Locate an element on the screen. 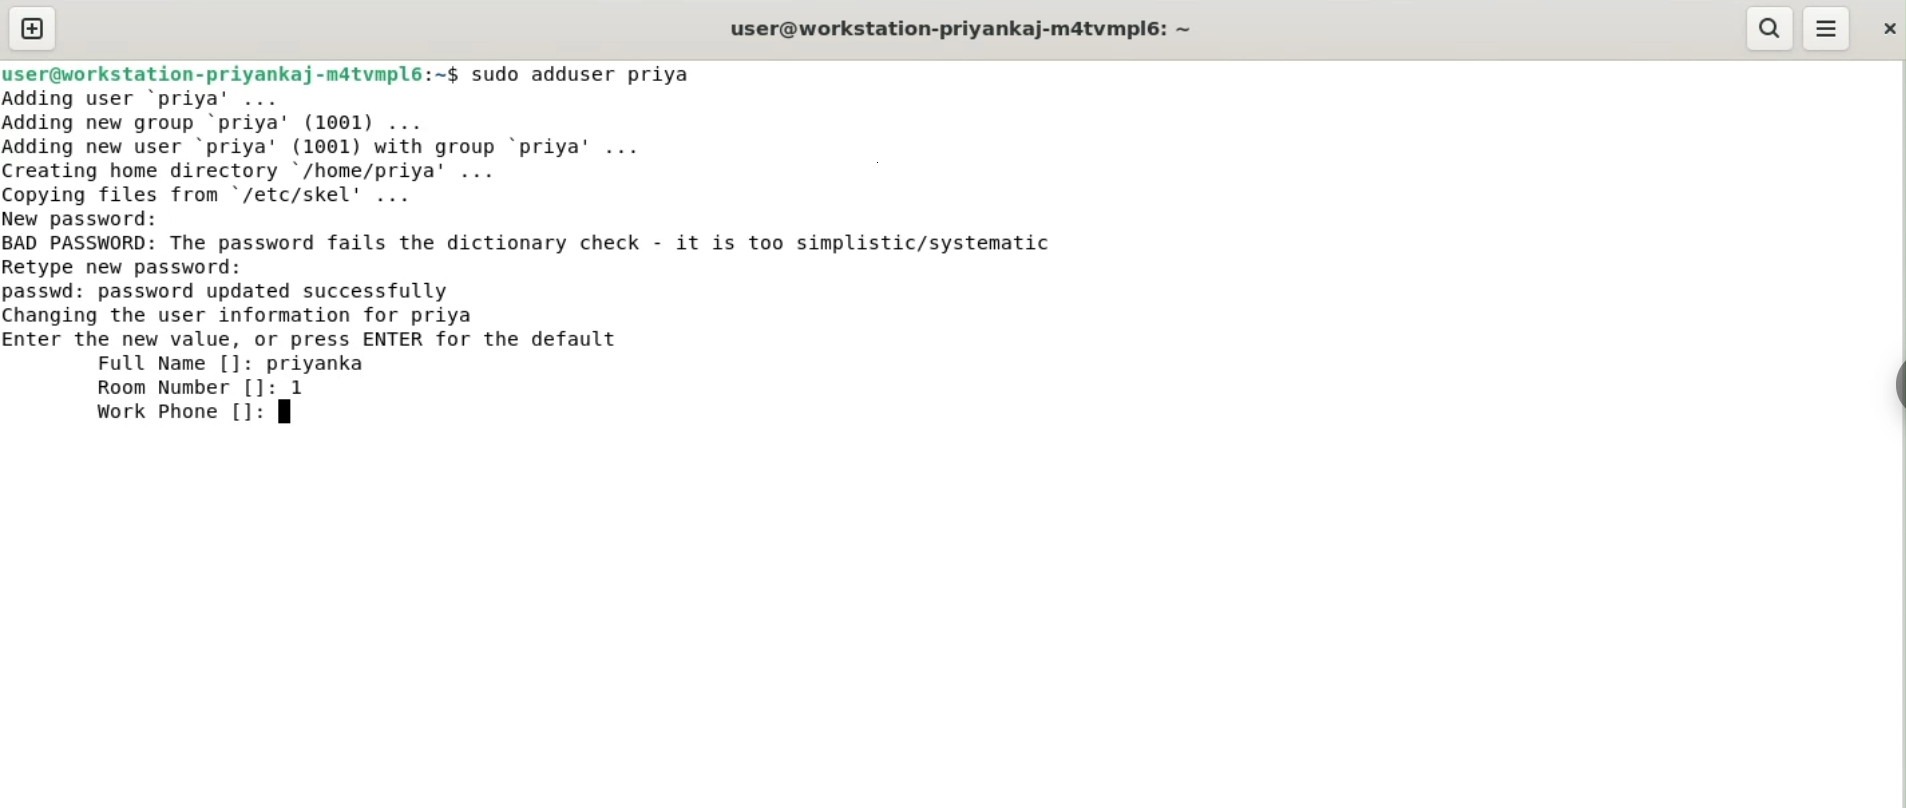 The width and height of the screenshot is (1906, 808). work phone []: is located at coordinates (187, 416).